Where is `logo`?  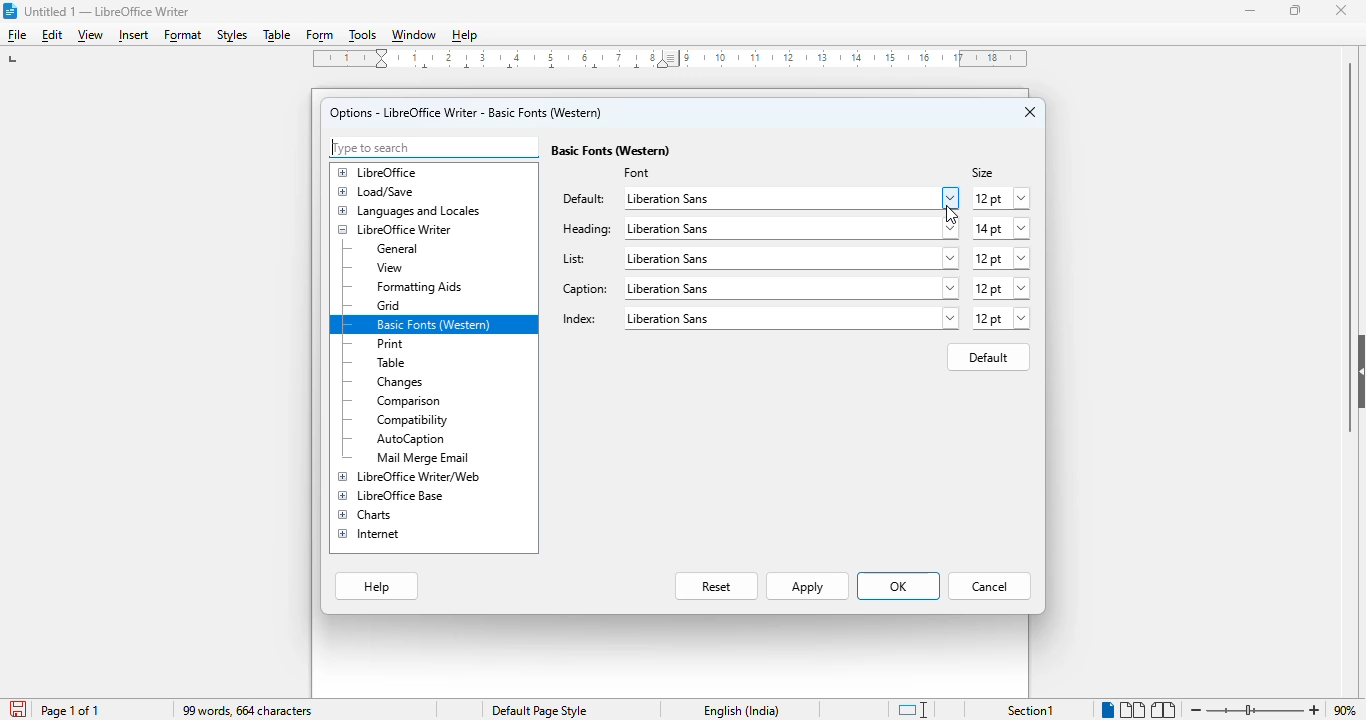 logo is located at coordinates (10, 11).